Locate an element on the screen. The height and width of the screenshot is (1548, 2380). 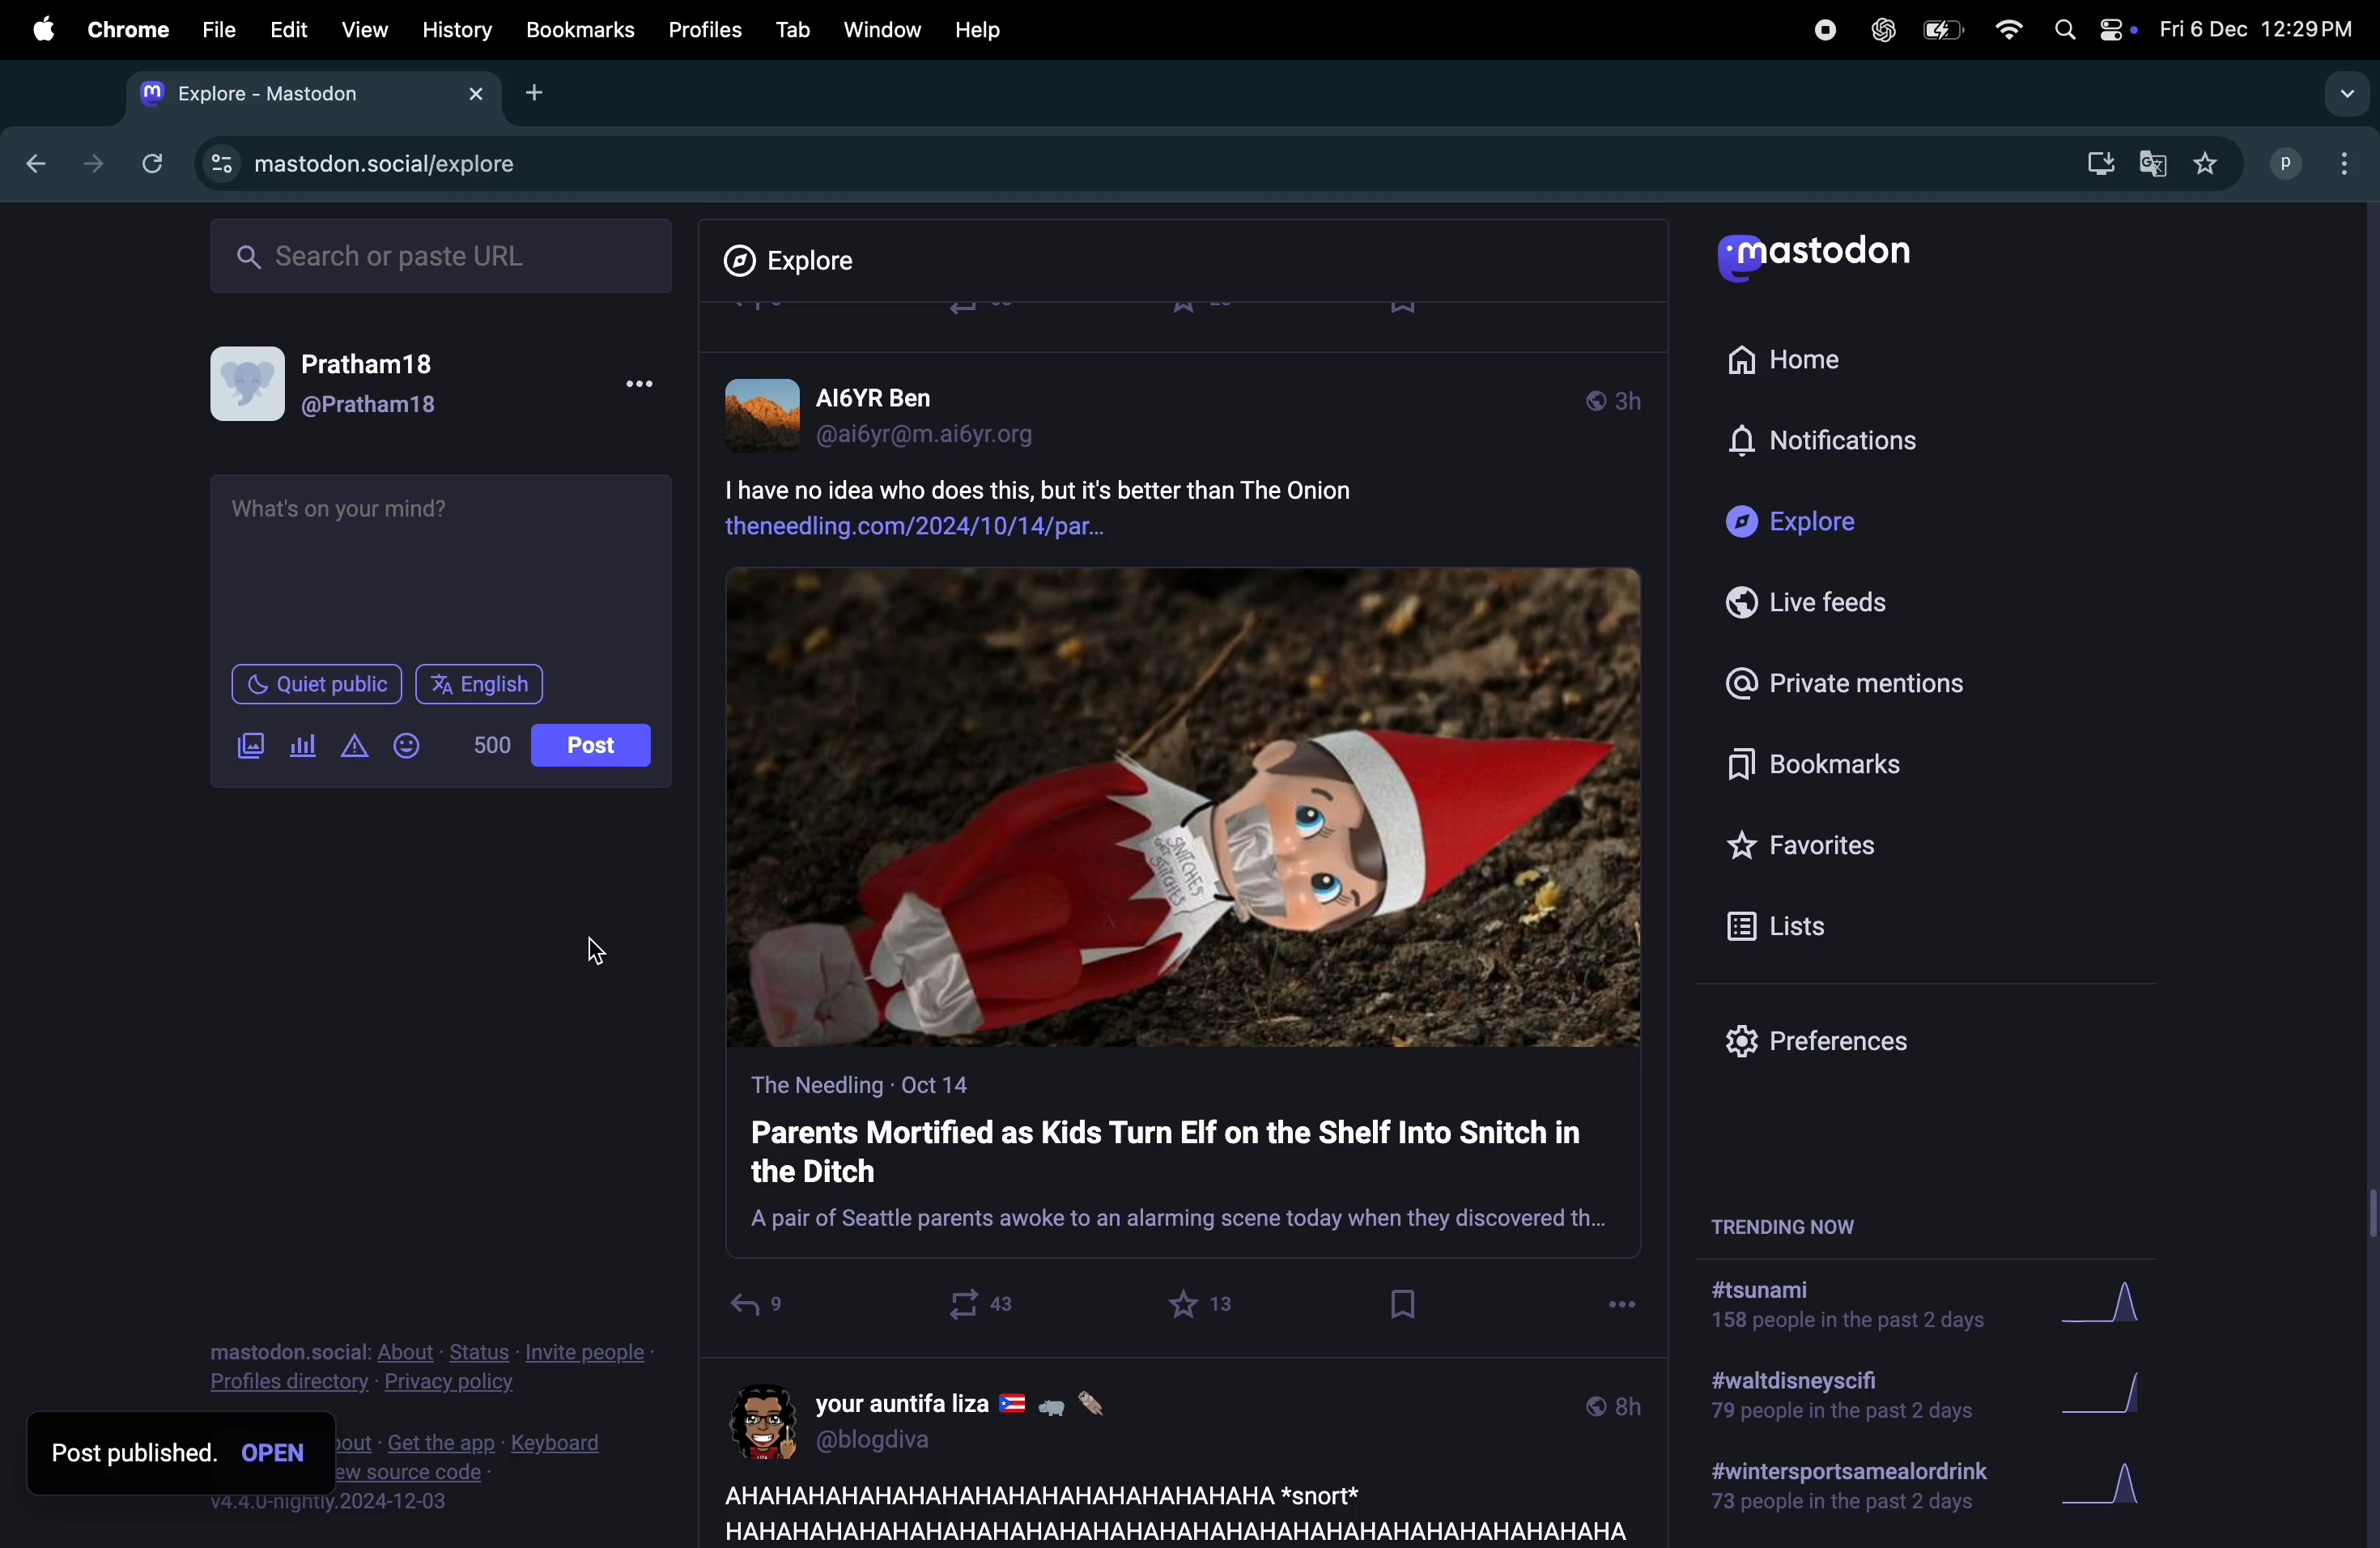
time ago is located at coordinates (1613, 397).